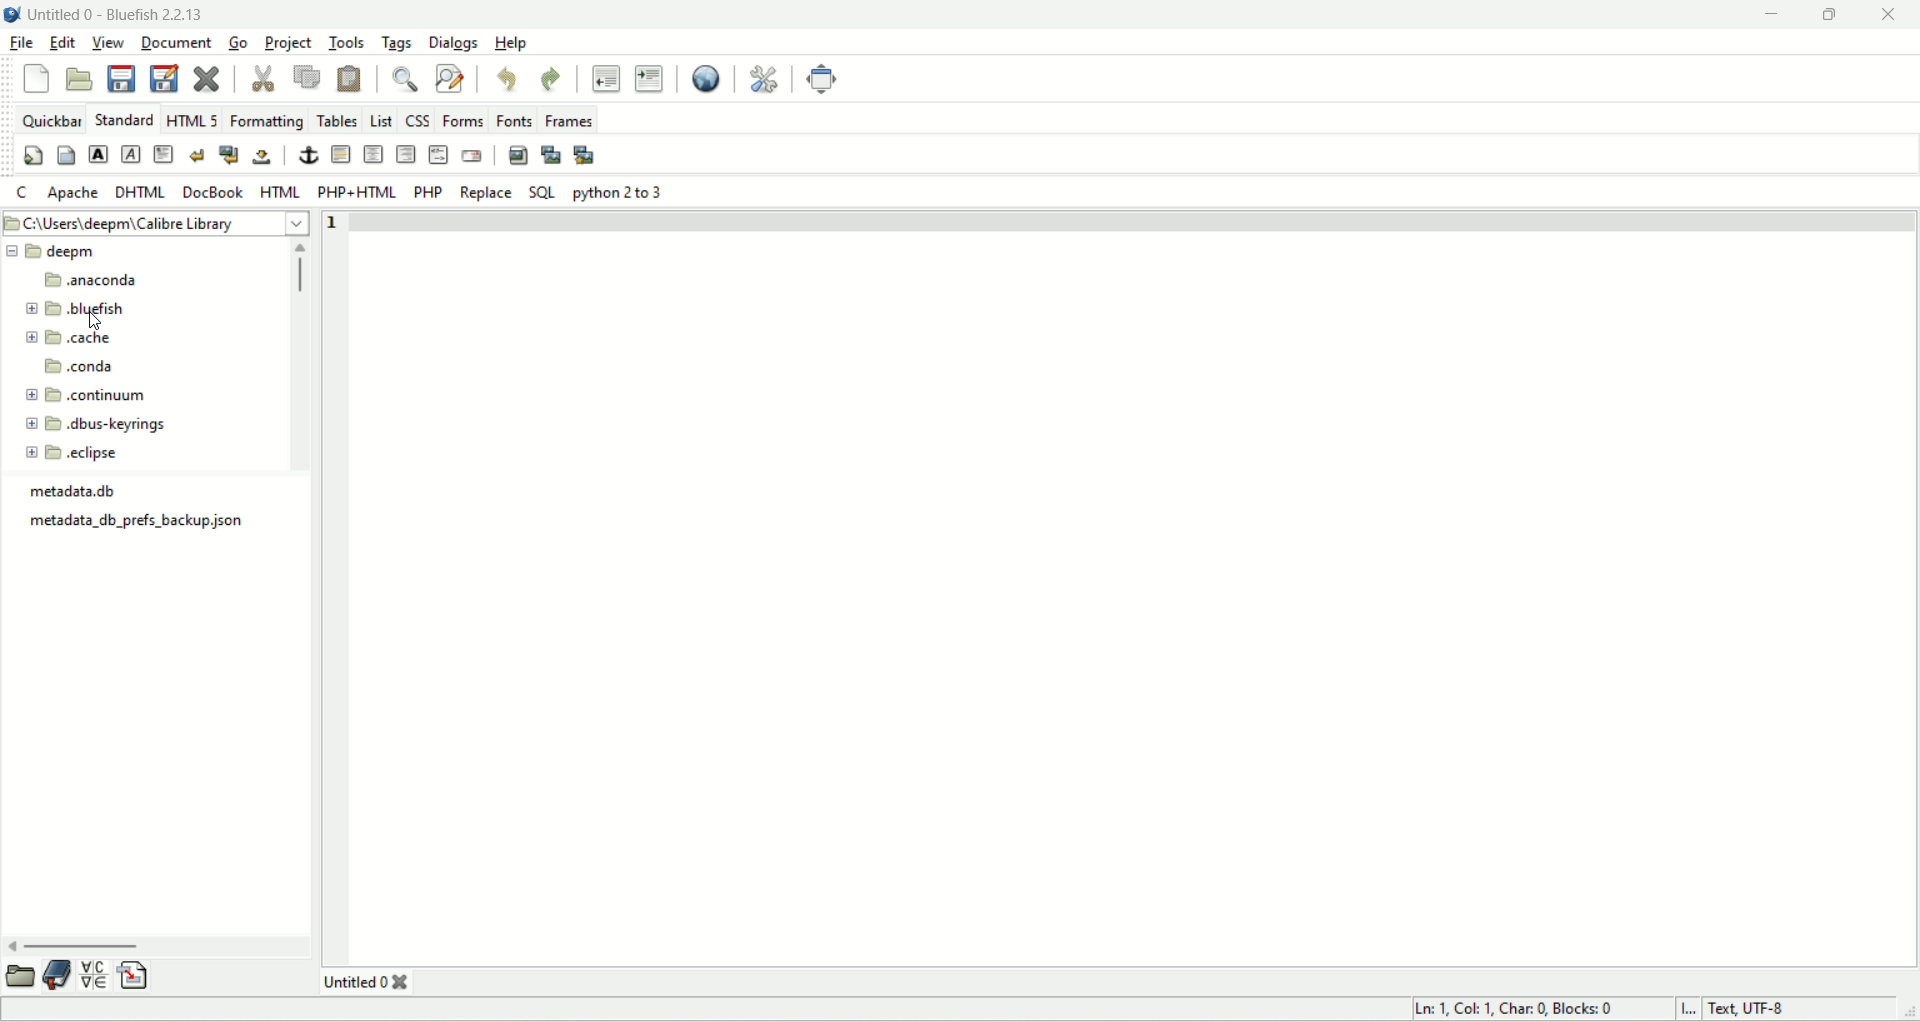 The width and height of the screenshot is (1920, 1022). What do you see at coordinates (96, 426) in the screenshot?
I see `dbus` at bounding box center [96, 426].